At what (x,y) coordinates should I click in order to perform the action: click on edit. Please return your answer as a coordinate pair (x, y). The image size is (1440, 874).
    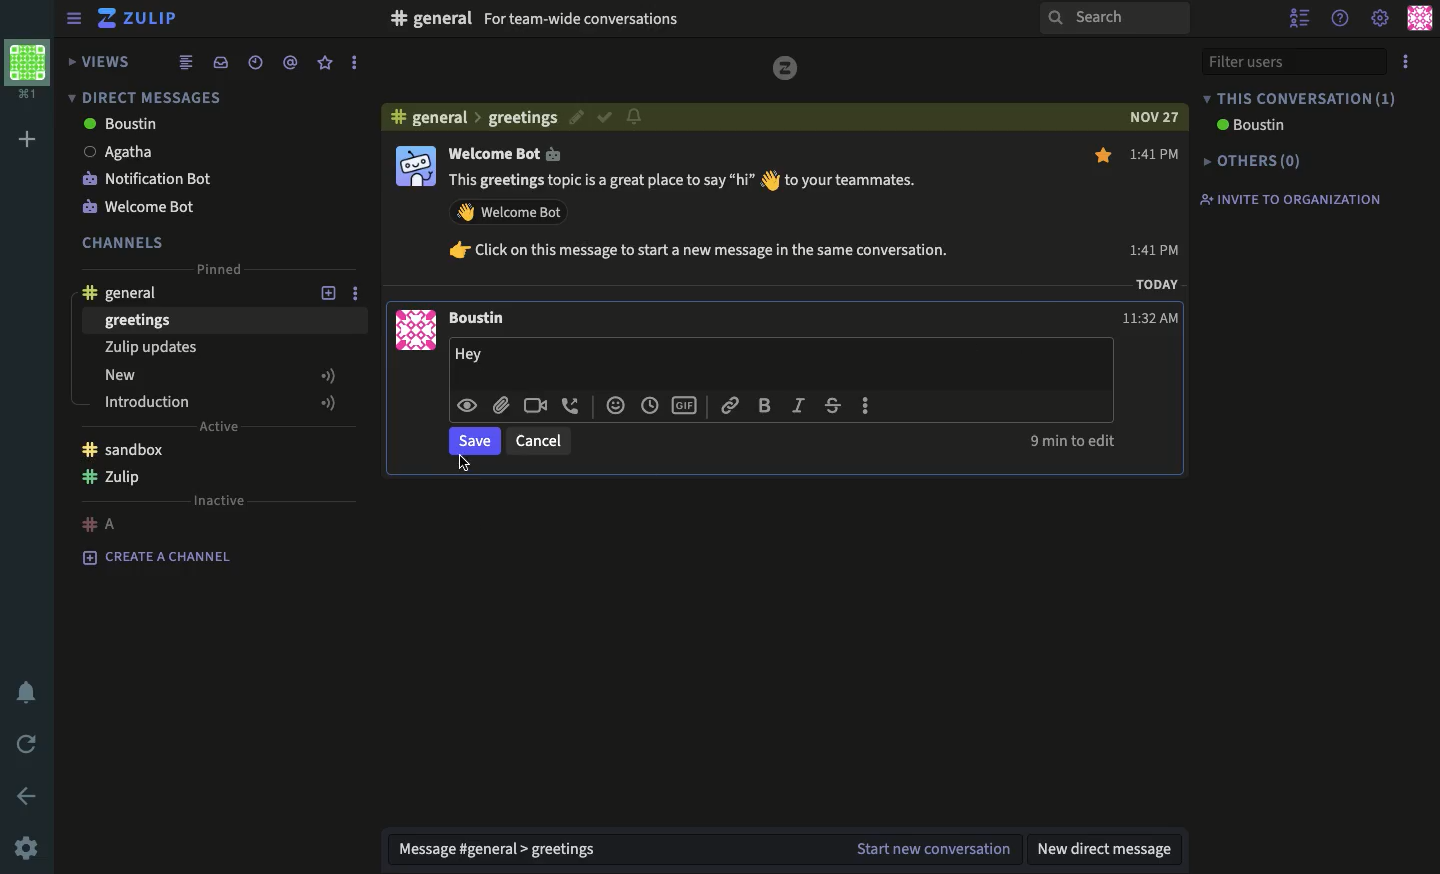
    Looking at the image, I should click on (573, 117).